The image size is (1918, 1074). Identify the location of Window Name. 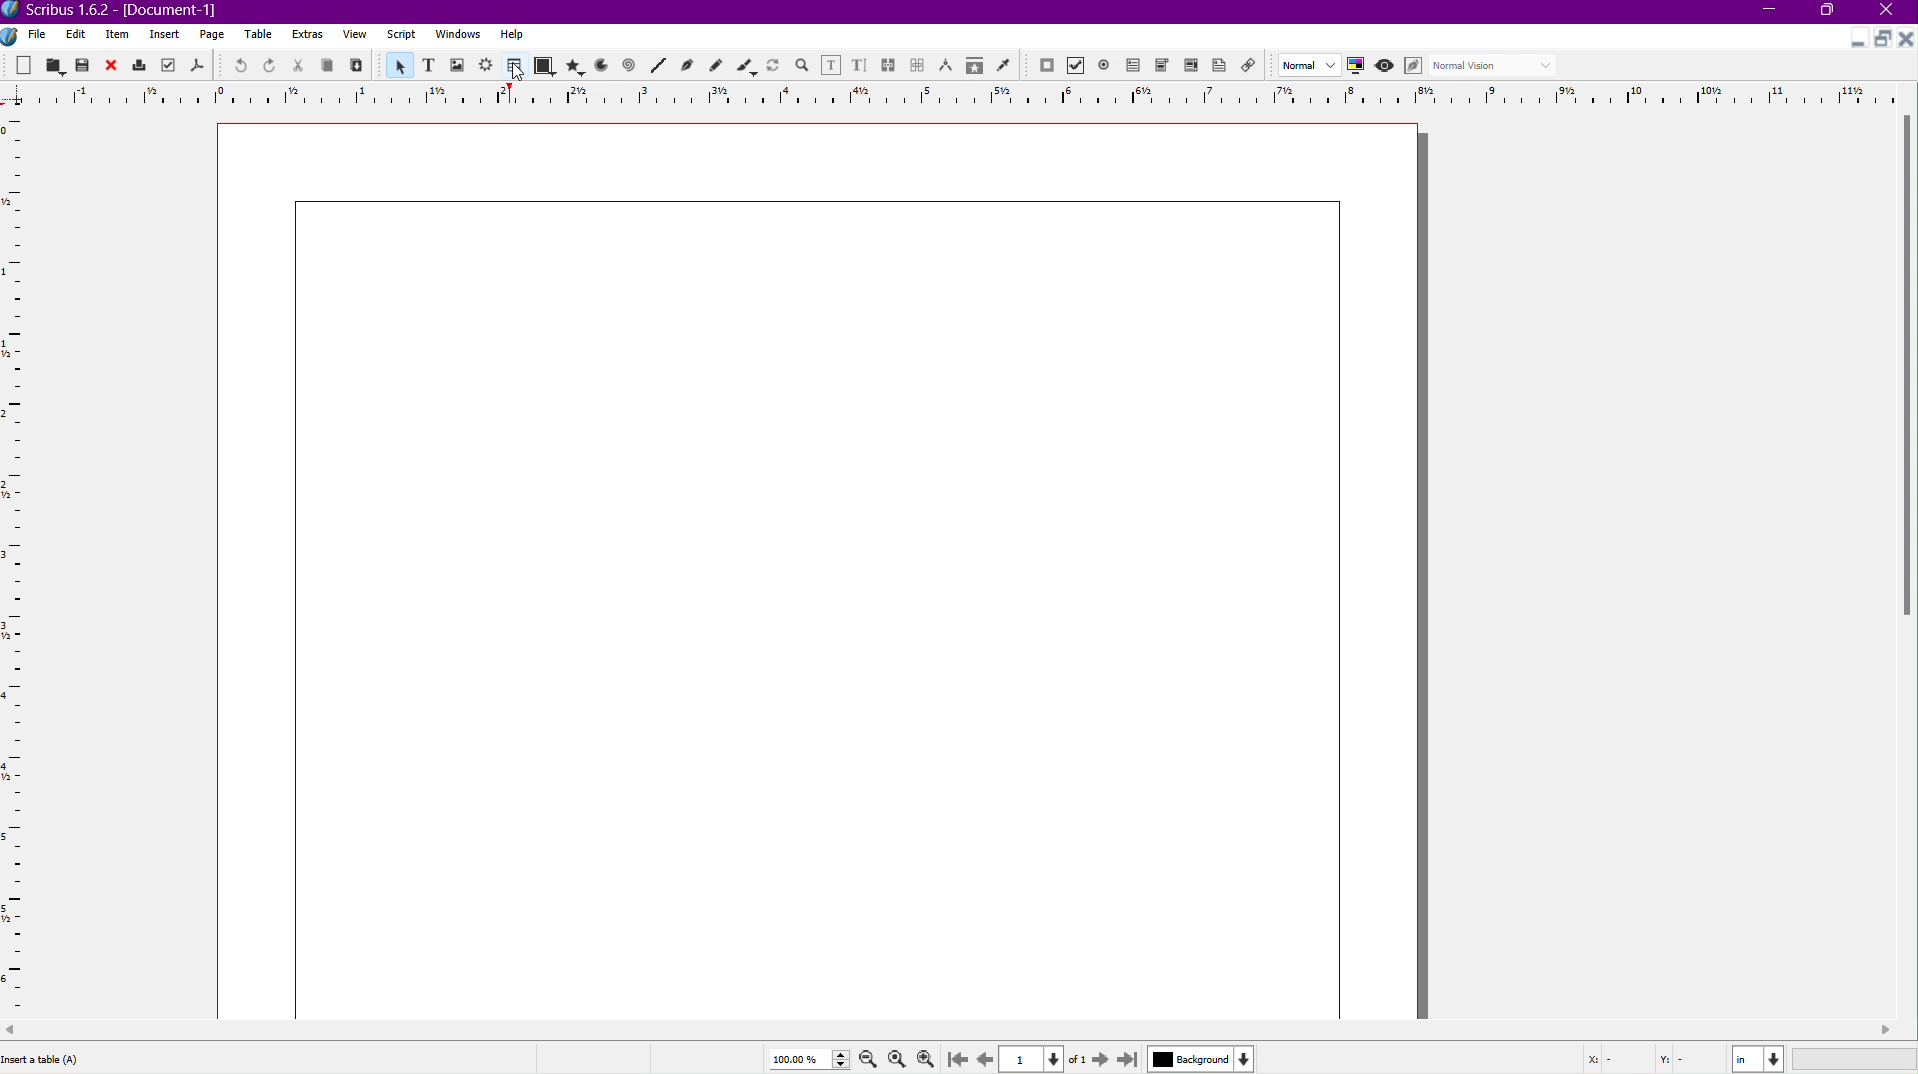
(121, 11).